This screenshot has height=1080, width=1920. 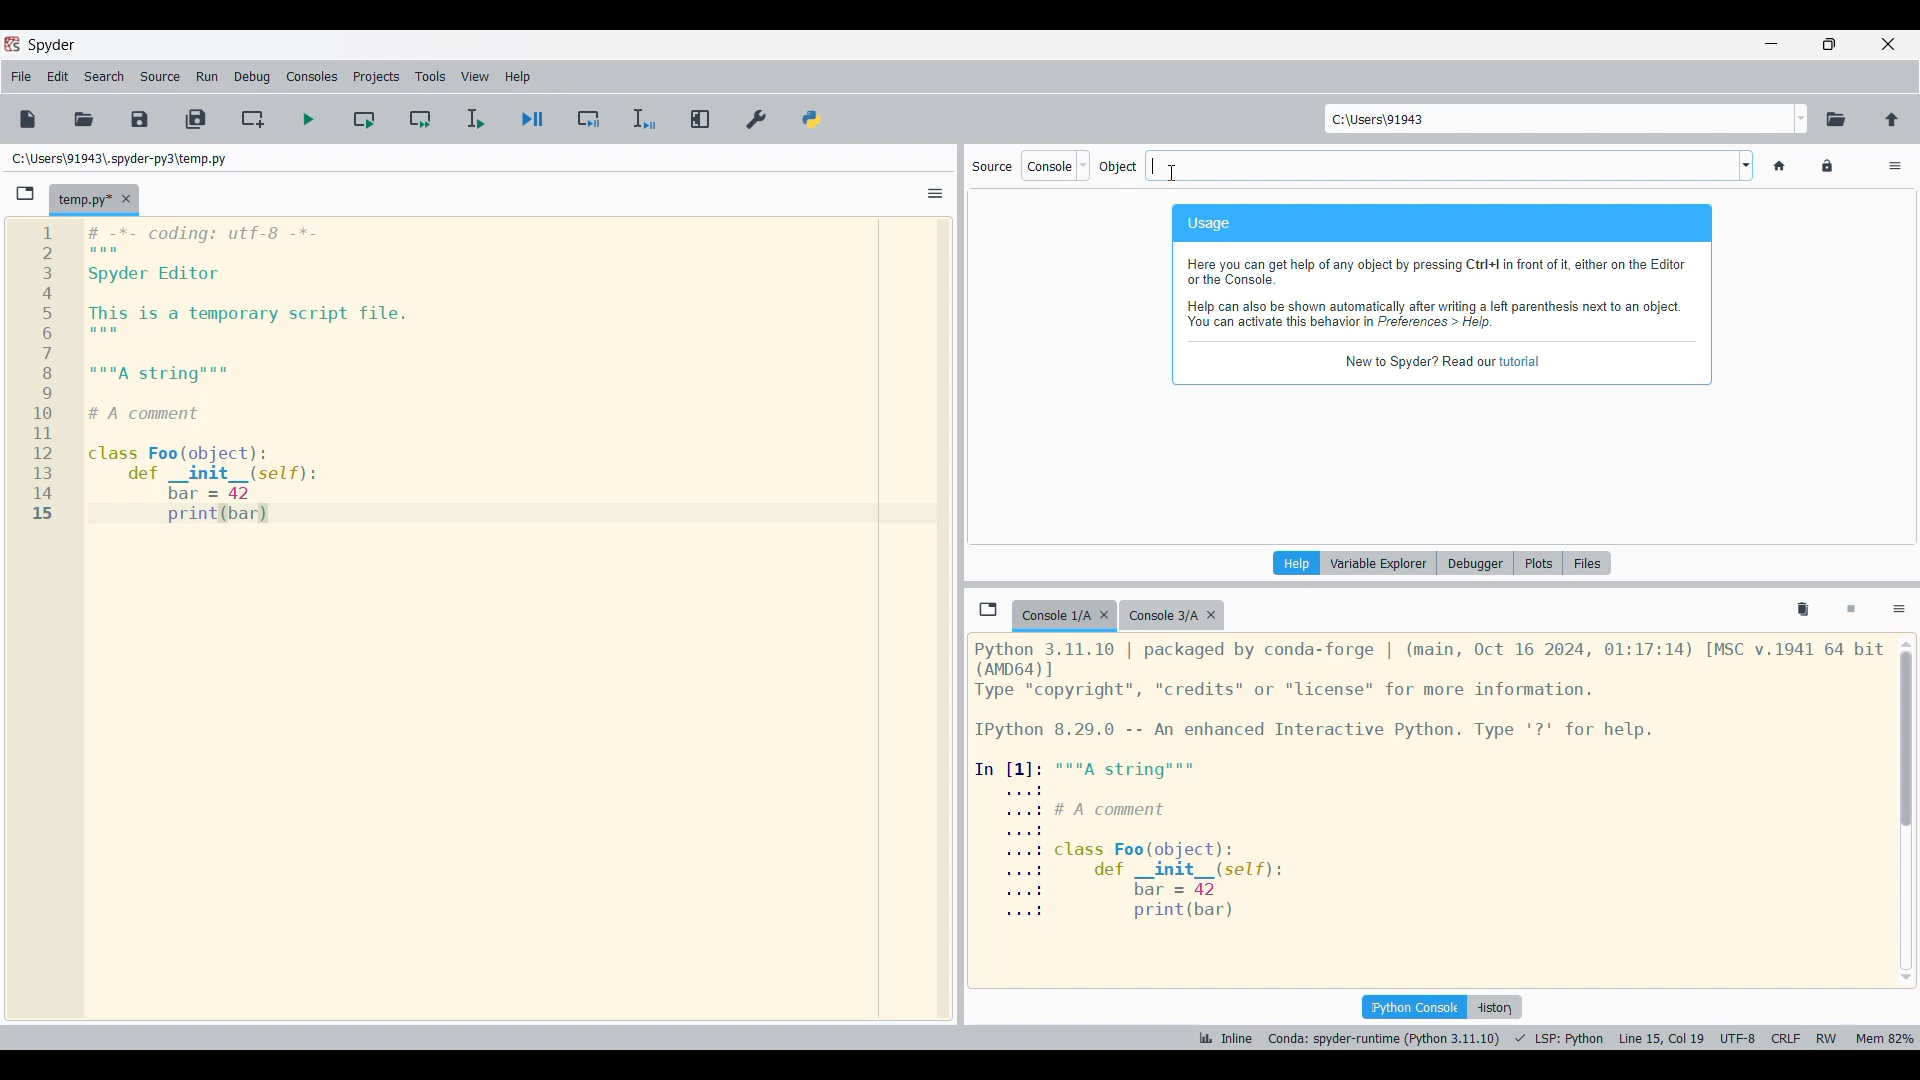 What do you see at coordinates (1559, 119) in the screenshot?
I see `Enter location` at bounding box center [1559, 119].